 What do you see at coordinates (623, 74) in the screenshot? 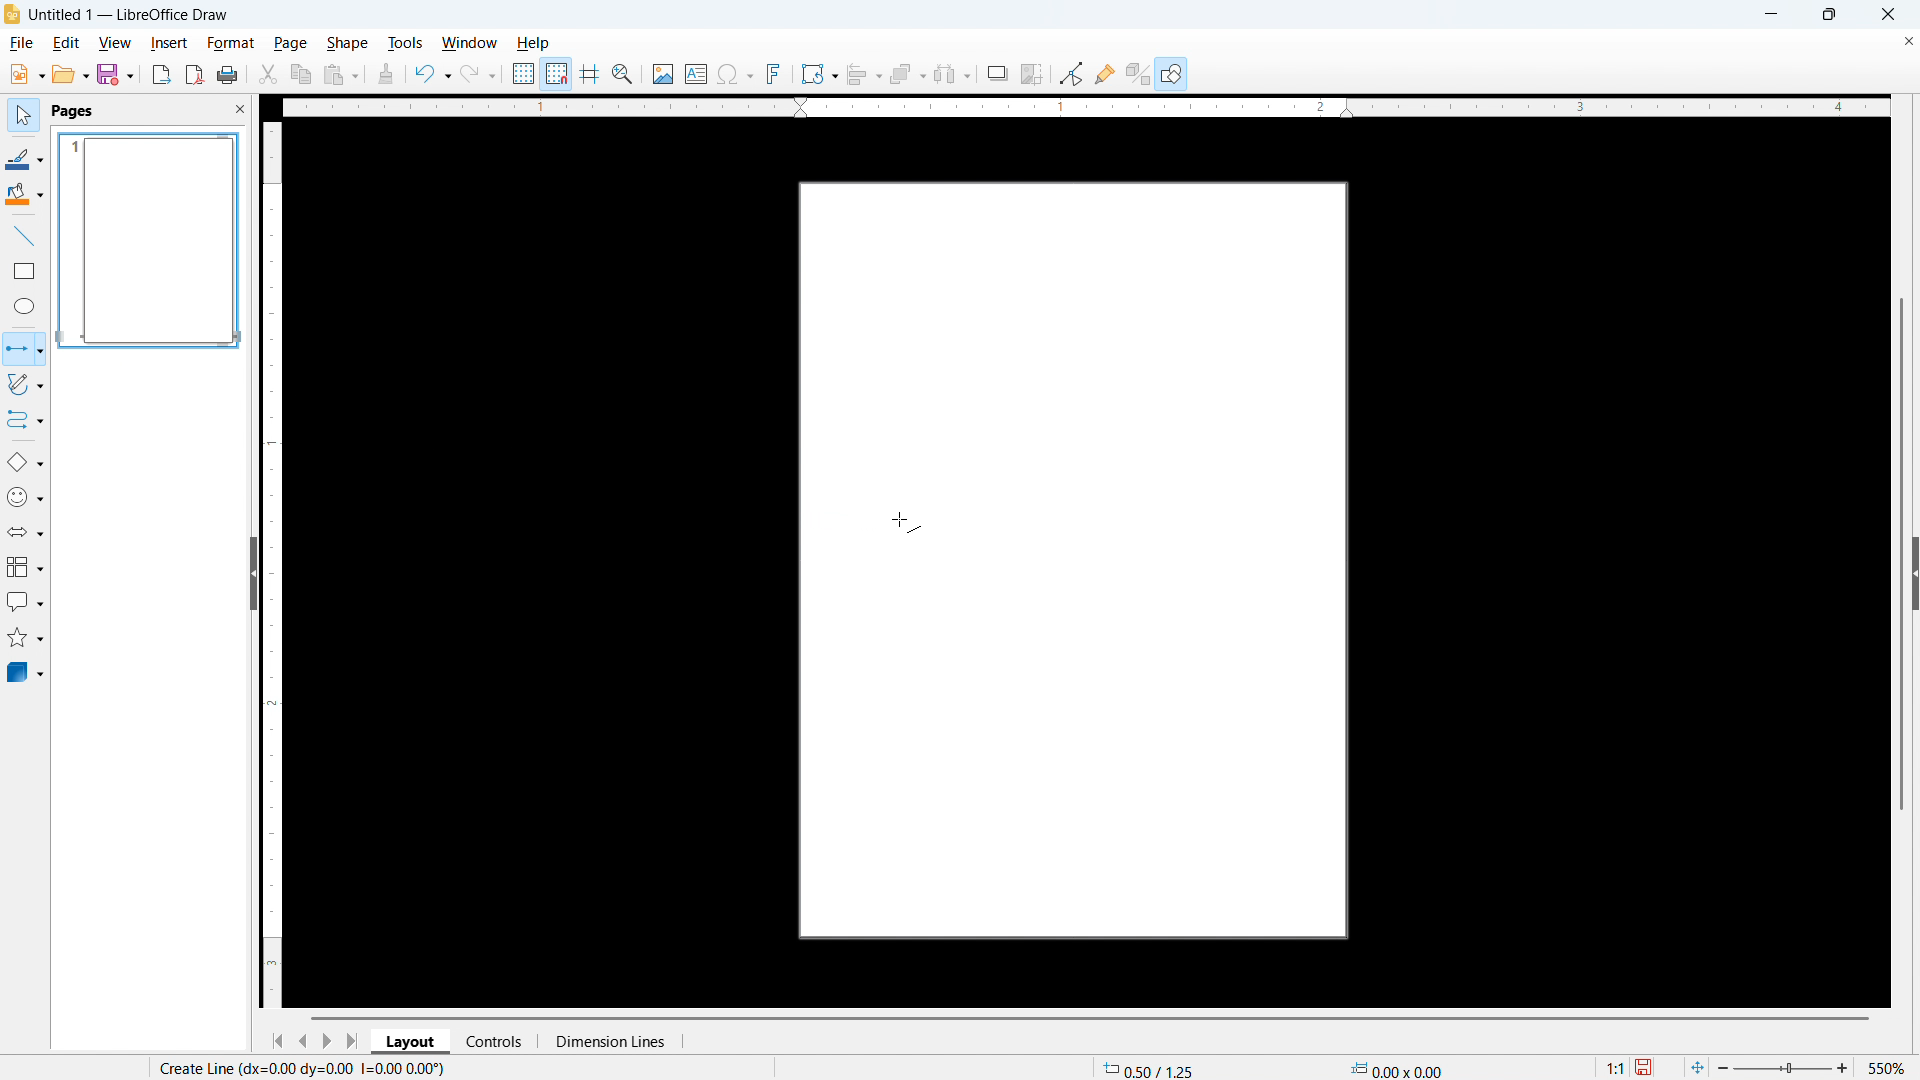
I see `Zoom ` at bounding box center [623, 74].